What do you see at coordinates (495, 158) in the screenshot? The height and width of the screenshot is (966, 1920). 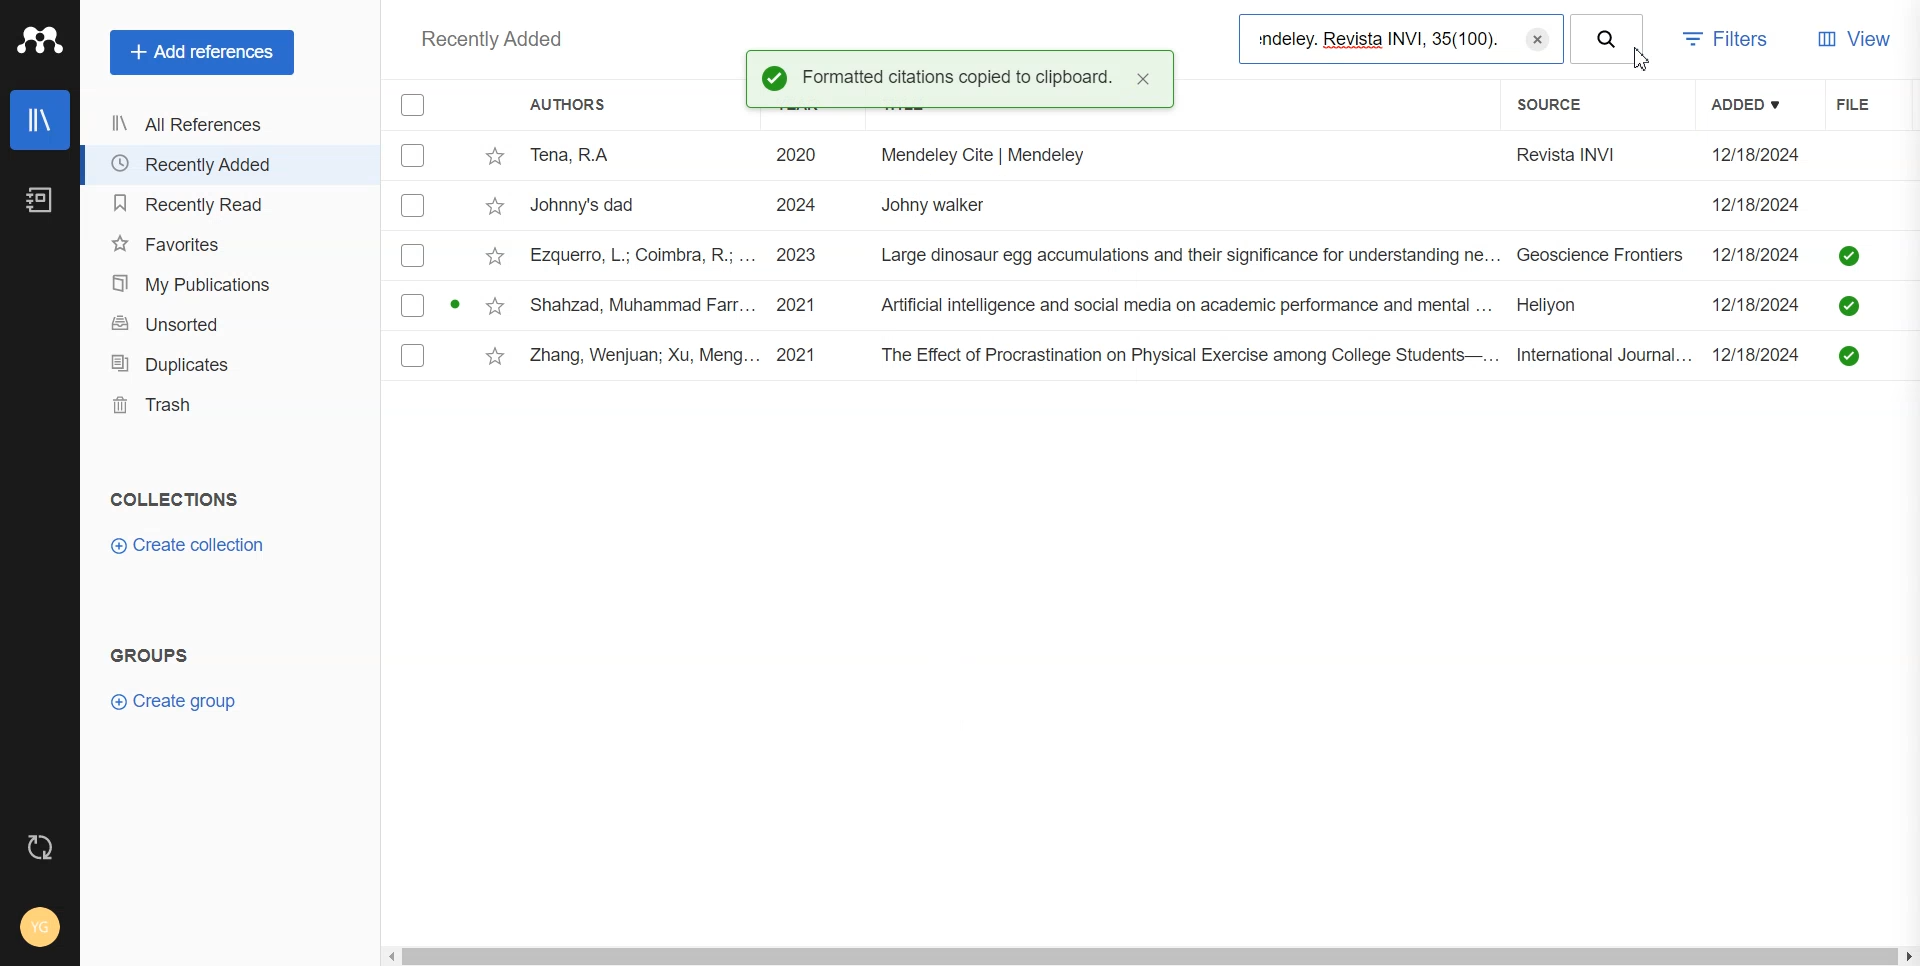 I see `Star` at bounding box center [495, 158].